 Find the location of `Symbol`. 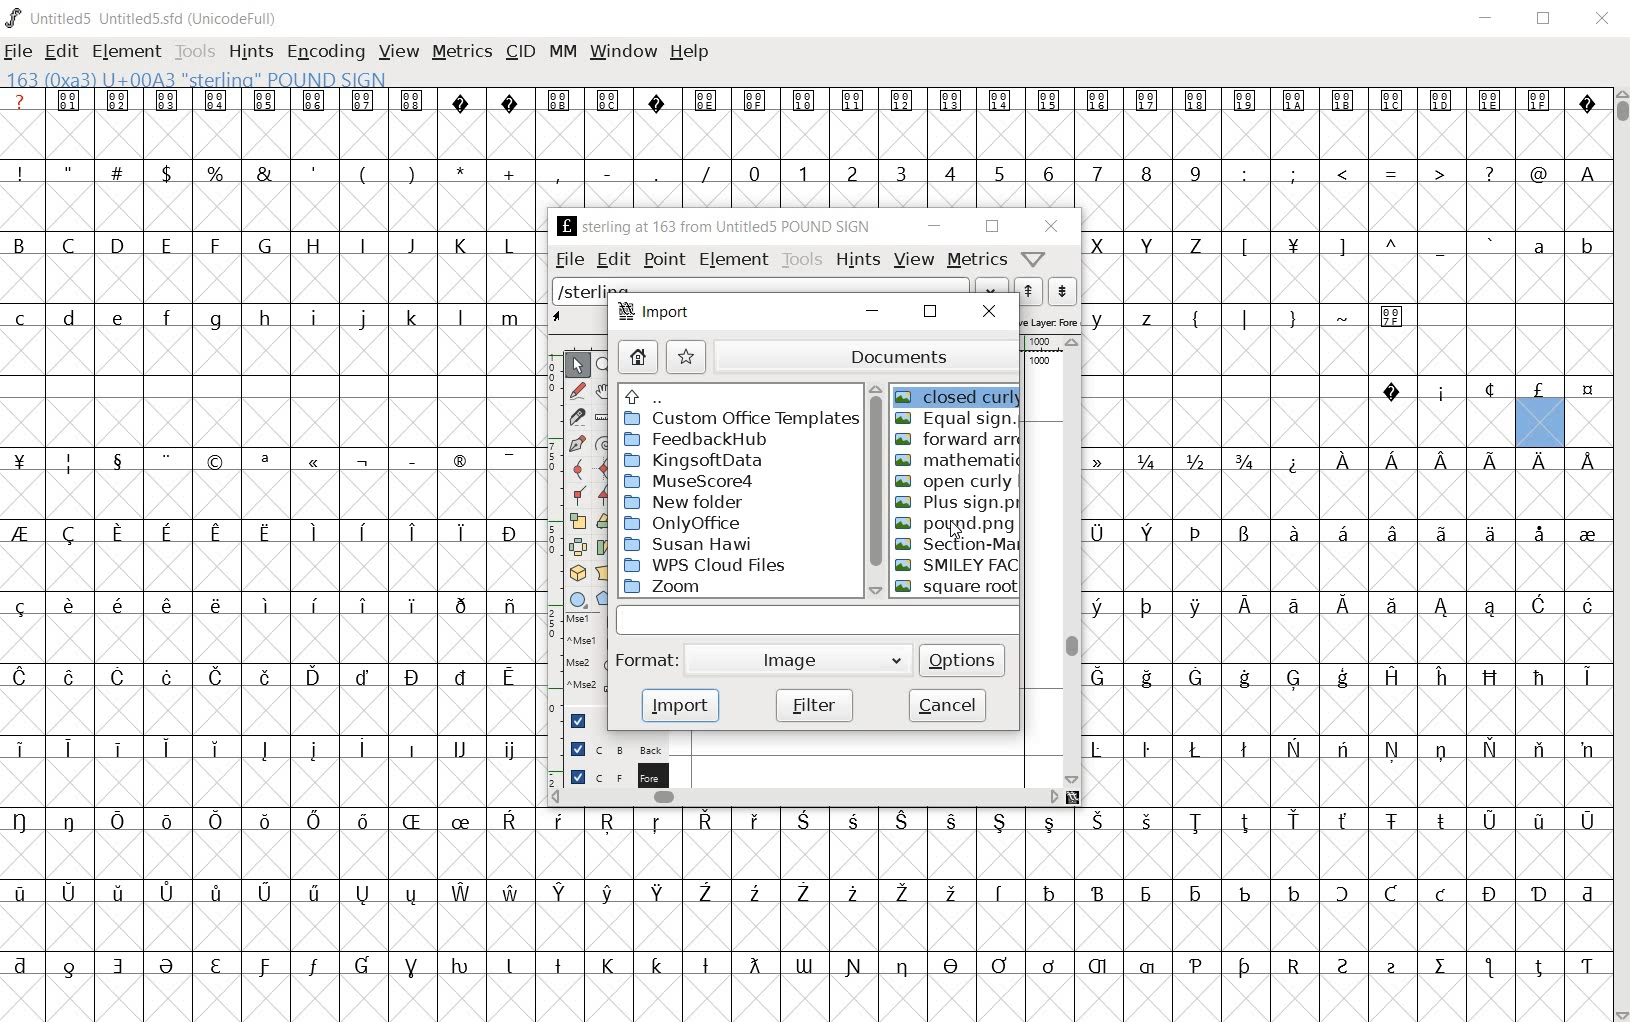

Symbol is located at coordinates (166, 535).